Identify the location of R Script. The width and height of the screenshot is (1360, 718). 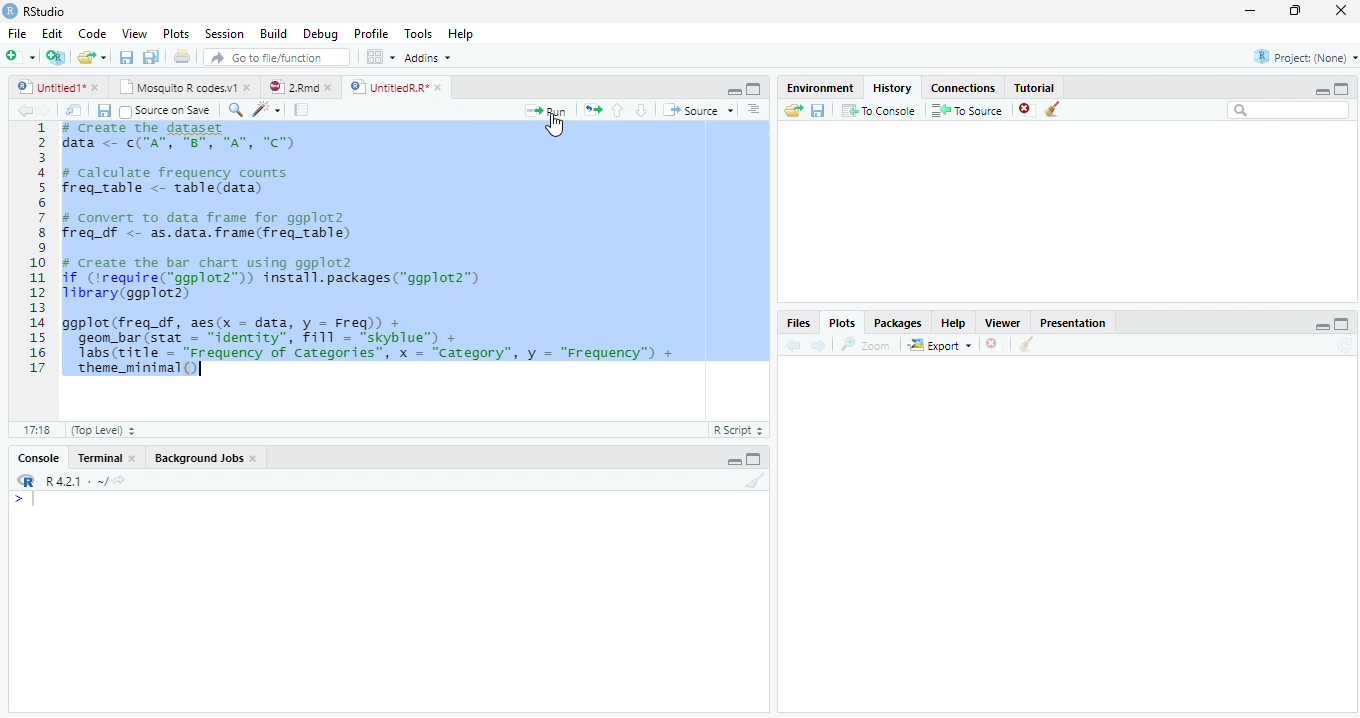
(740, 431).